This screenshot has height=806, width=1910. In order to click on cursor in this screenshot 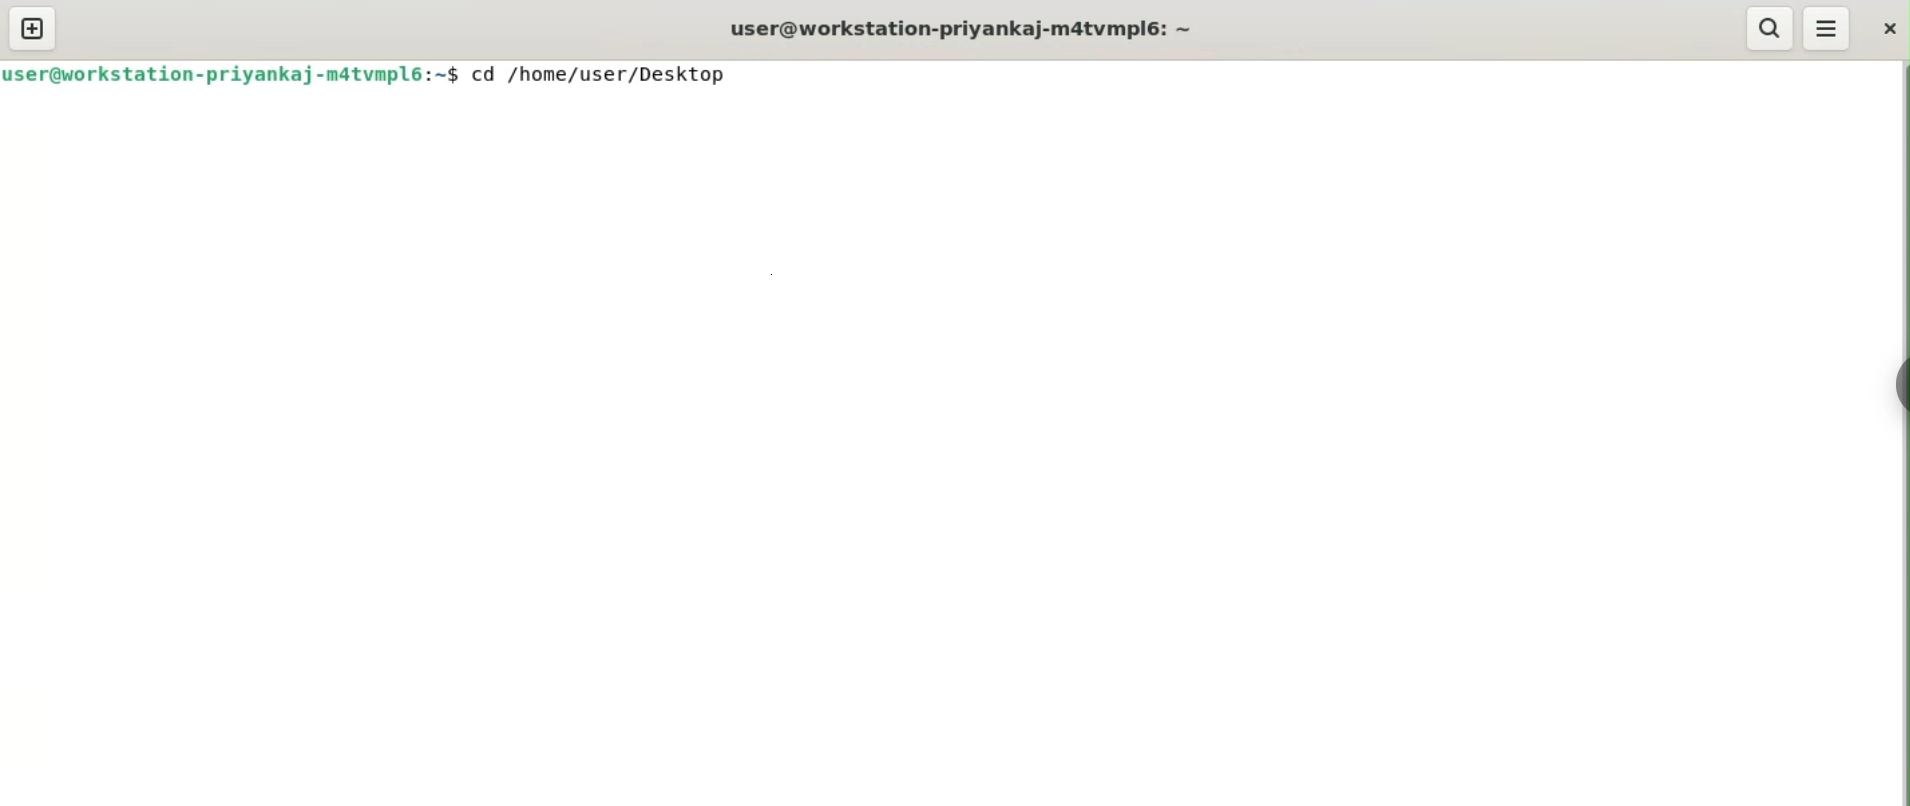, I will do `click(748, 78)`.